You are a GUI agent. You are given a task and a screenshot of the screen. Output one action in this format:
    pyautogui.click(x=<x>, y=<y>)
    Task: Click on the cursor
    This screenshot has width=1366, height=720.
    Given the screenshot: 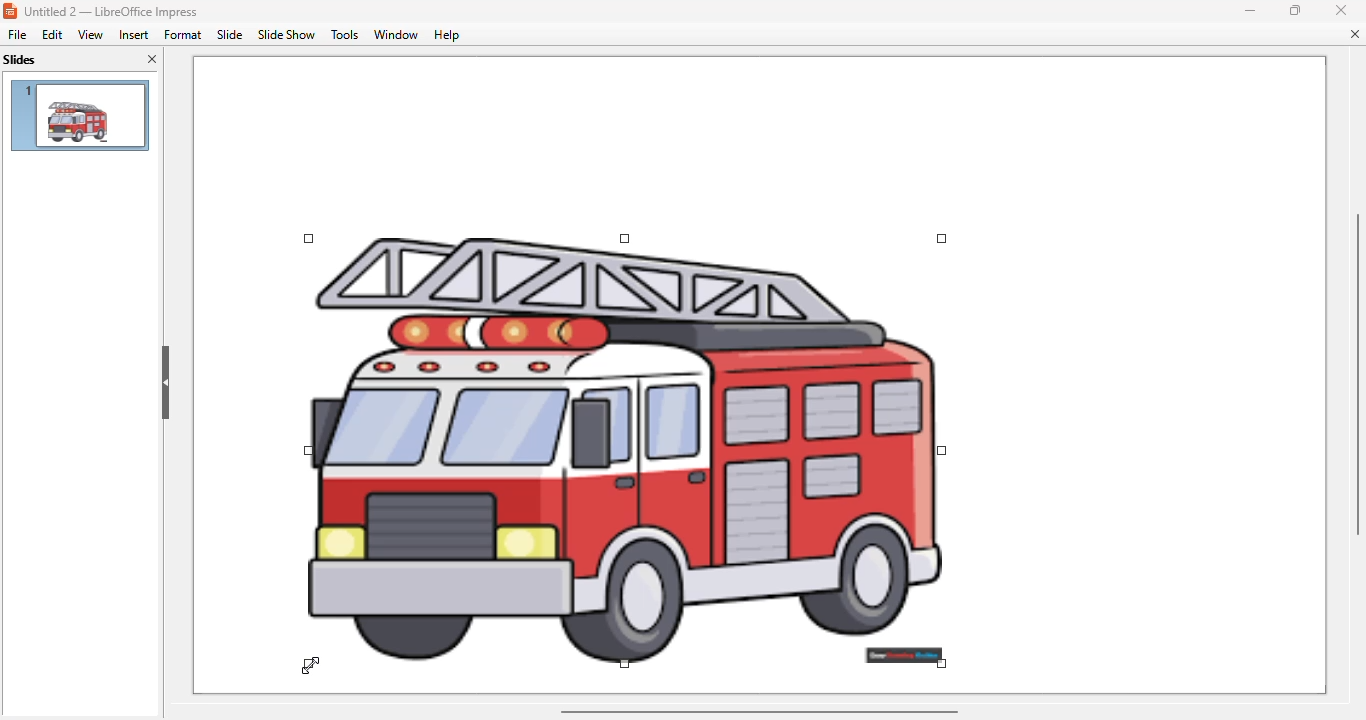 What is the action you would take?
    pyautogui.click(x=309, y=665)
    